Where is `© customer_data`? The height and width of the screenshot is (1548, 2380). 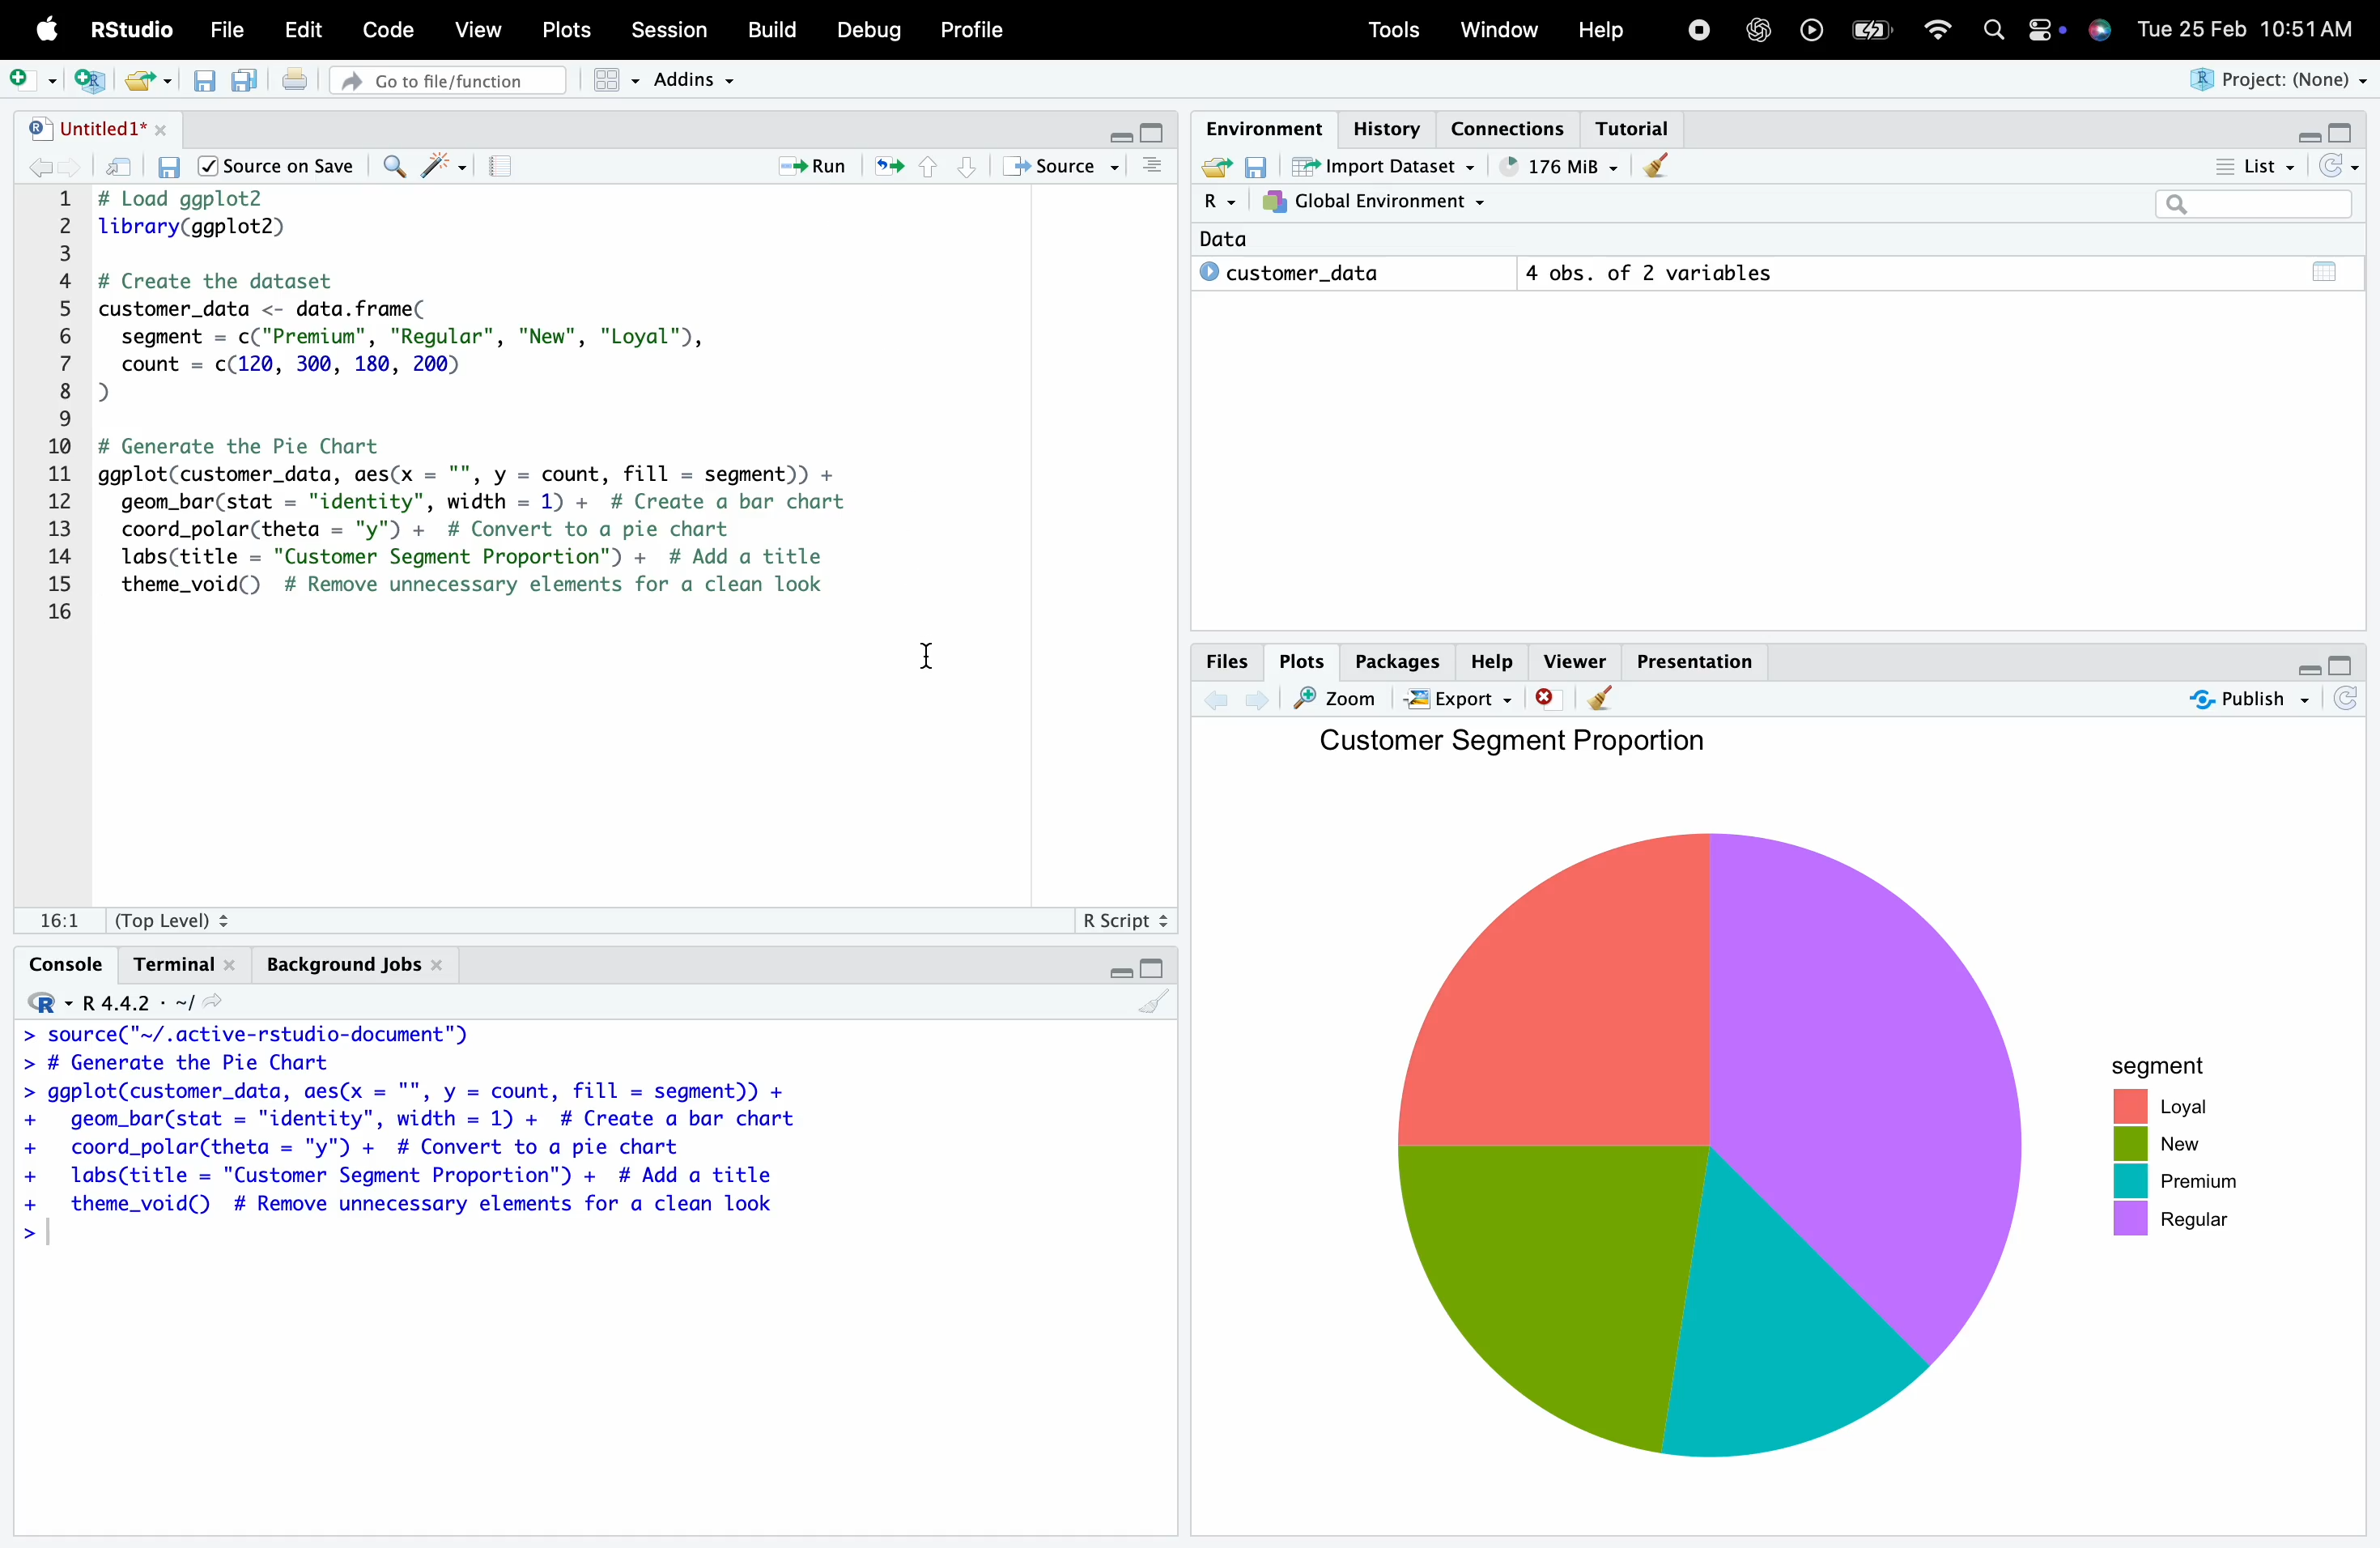 © customer_data is located at coordinates (1317, 274).